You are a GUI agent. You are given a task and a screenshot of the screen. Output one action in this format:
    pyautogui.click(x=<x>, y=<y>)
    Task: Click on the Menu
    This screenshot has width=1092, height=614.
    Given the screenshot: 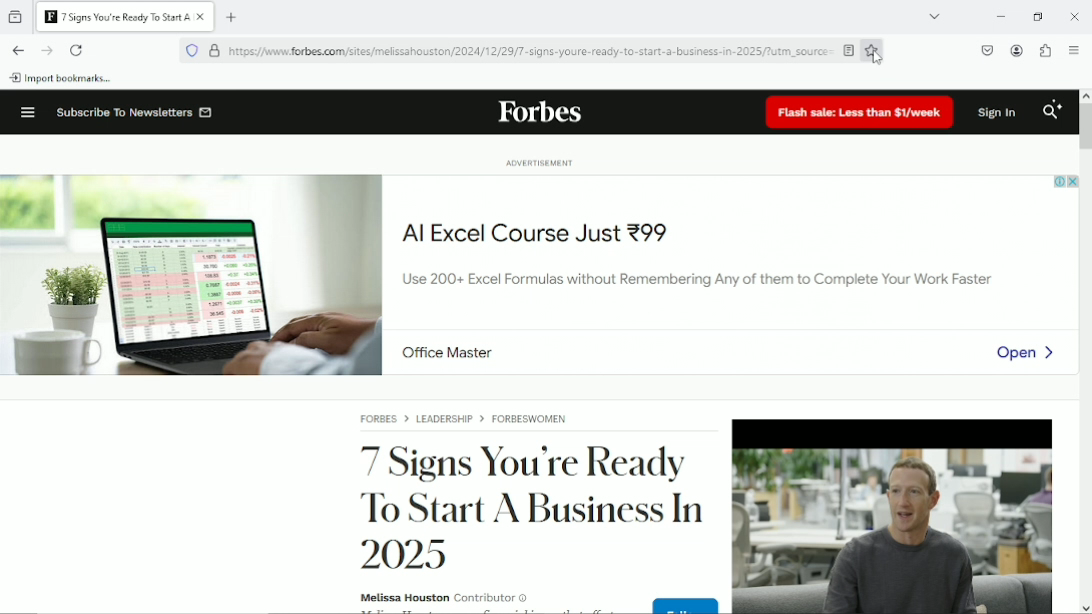 What is the action you would take?
    pyautogui.click(x=25, y=111)
    